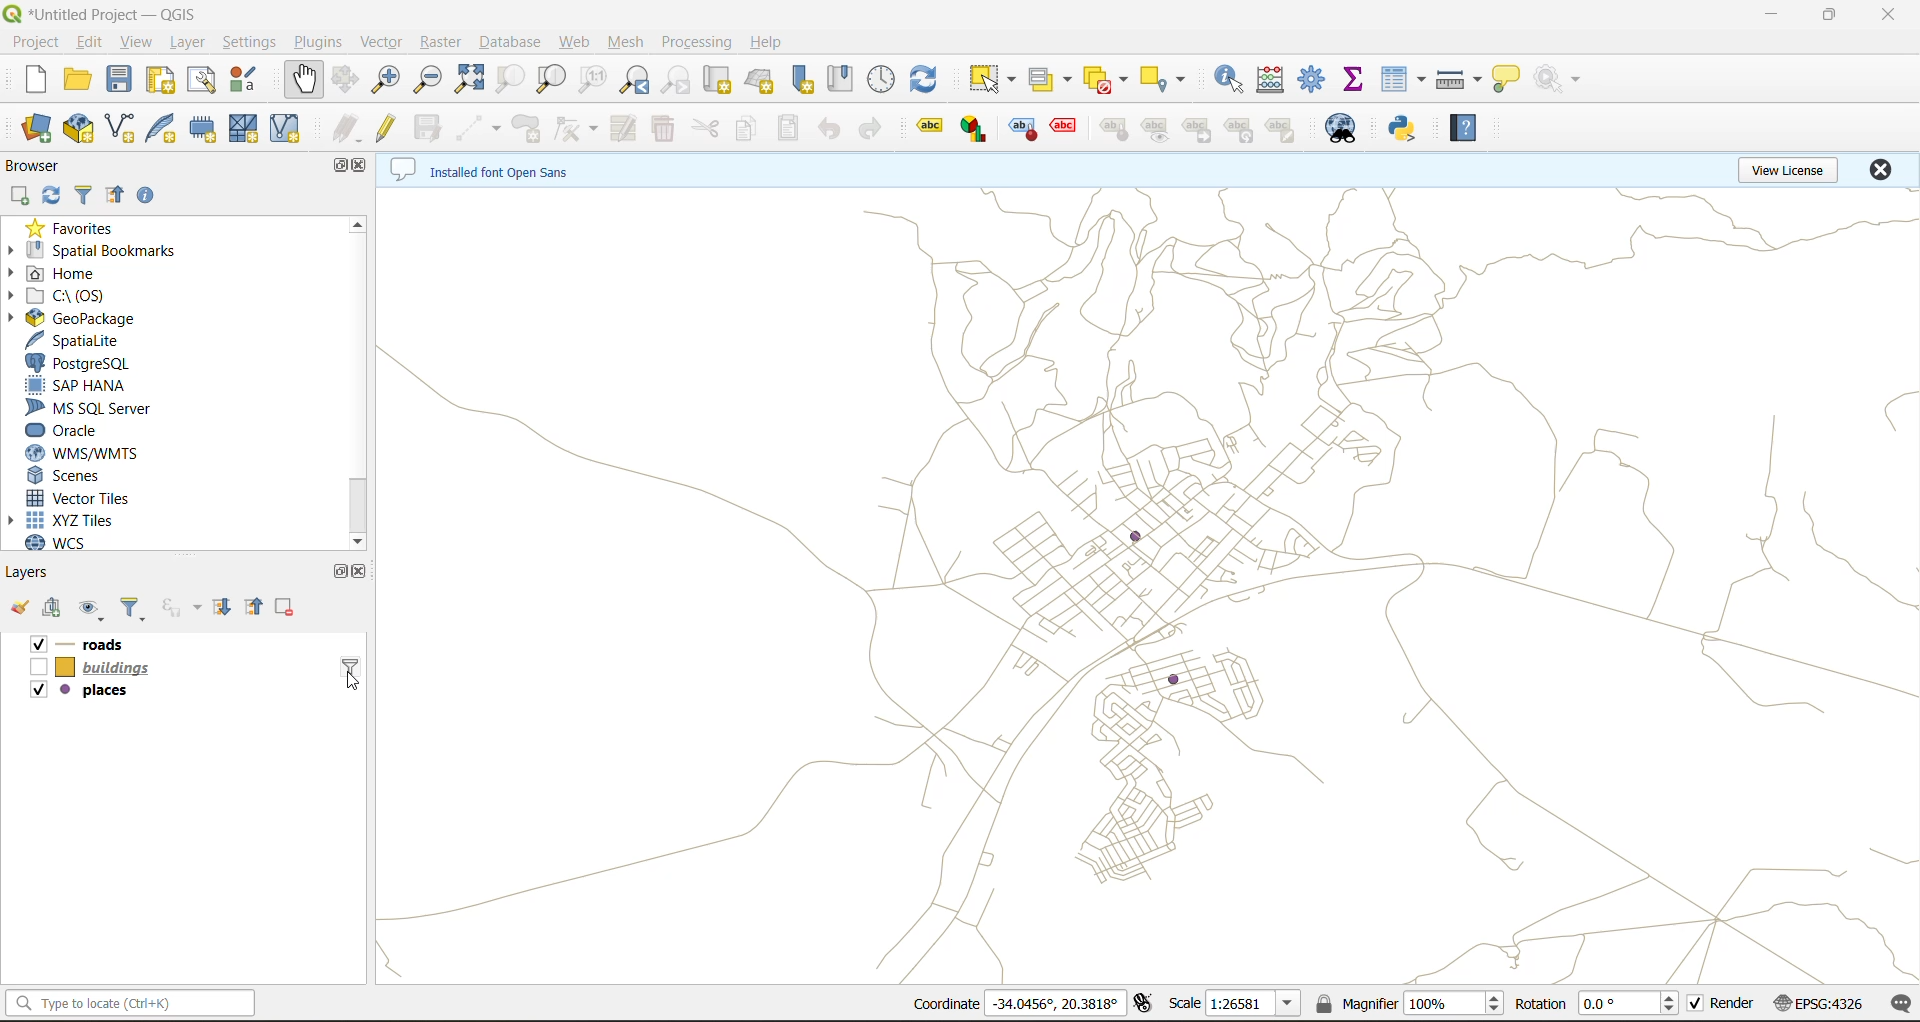 Image resolution: width=1920 pixels, height=1022 pixels. What do you see at coordinates (1347, 129) in the screenshot?
I see `metasearch` at bounding box center [1347, 129].